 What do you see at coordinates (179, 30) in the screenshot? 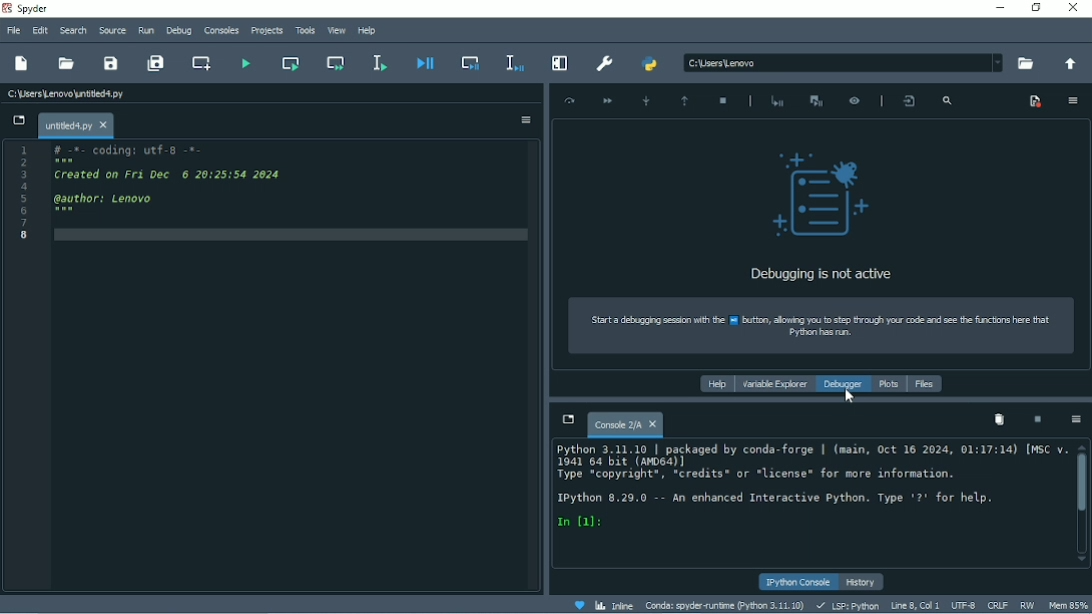
I see `Debug` at bounding box center [179, 30].